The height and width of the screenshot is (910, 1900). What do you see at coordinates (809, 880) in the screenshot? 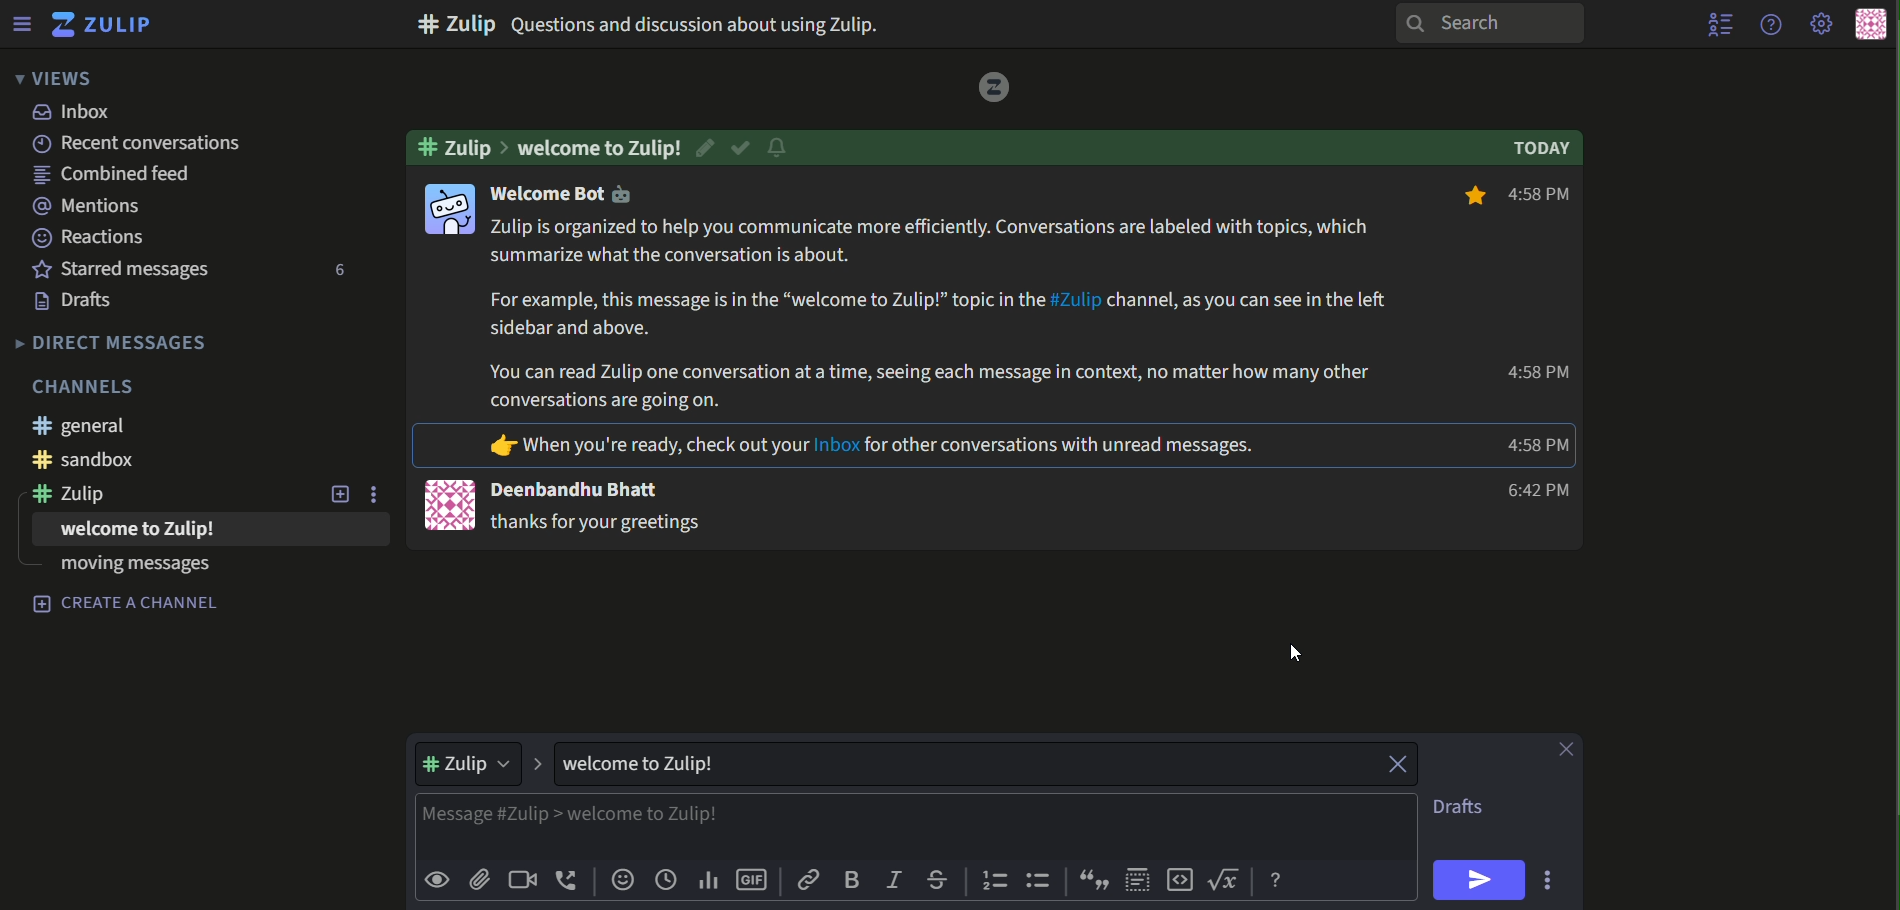
I see `link` at bounding box center [809, 880].